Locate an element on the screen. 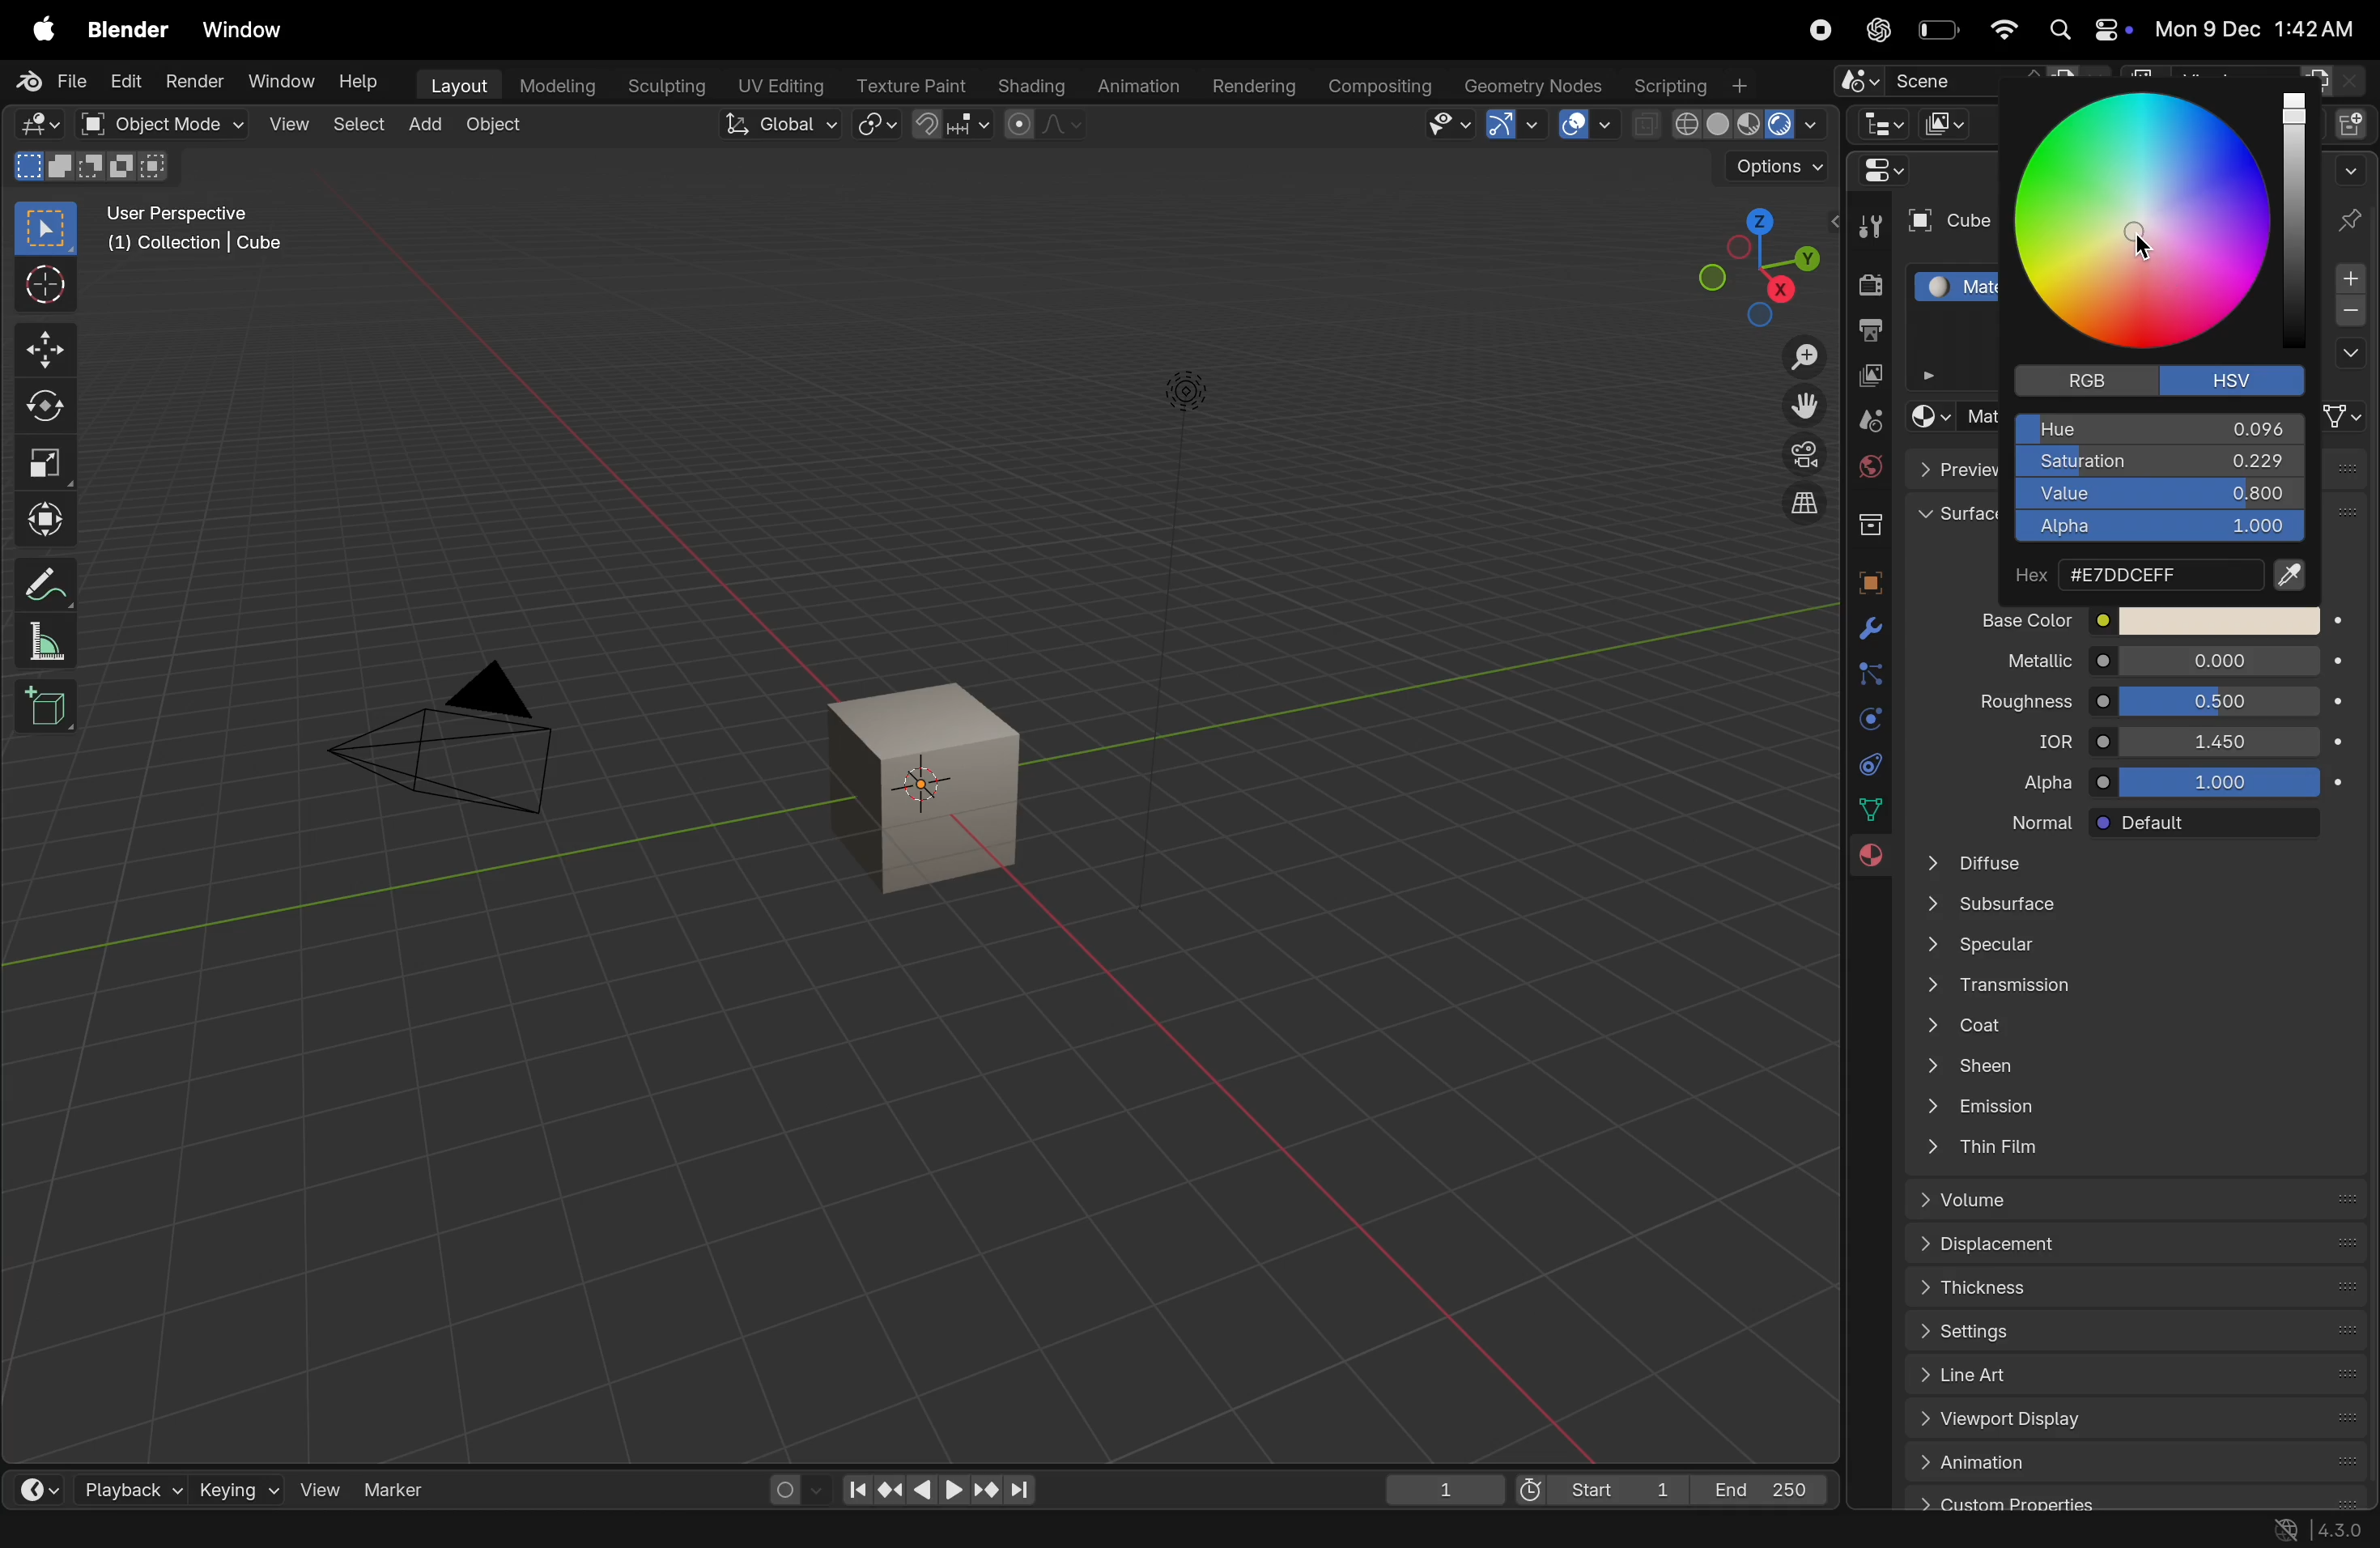 The image size is (2380, 1548). layout is located at coordinates (456, 87).